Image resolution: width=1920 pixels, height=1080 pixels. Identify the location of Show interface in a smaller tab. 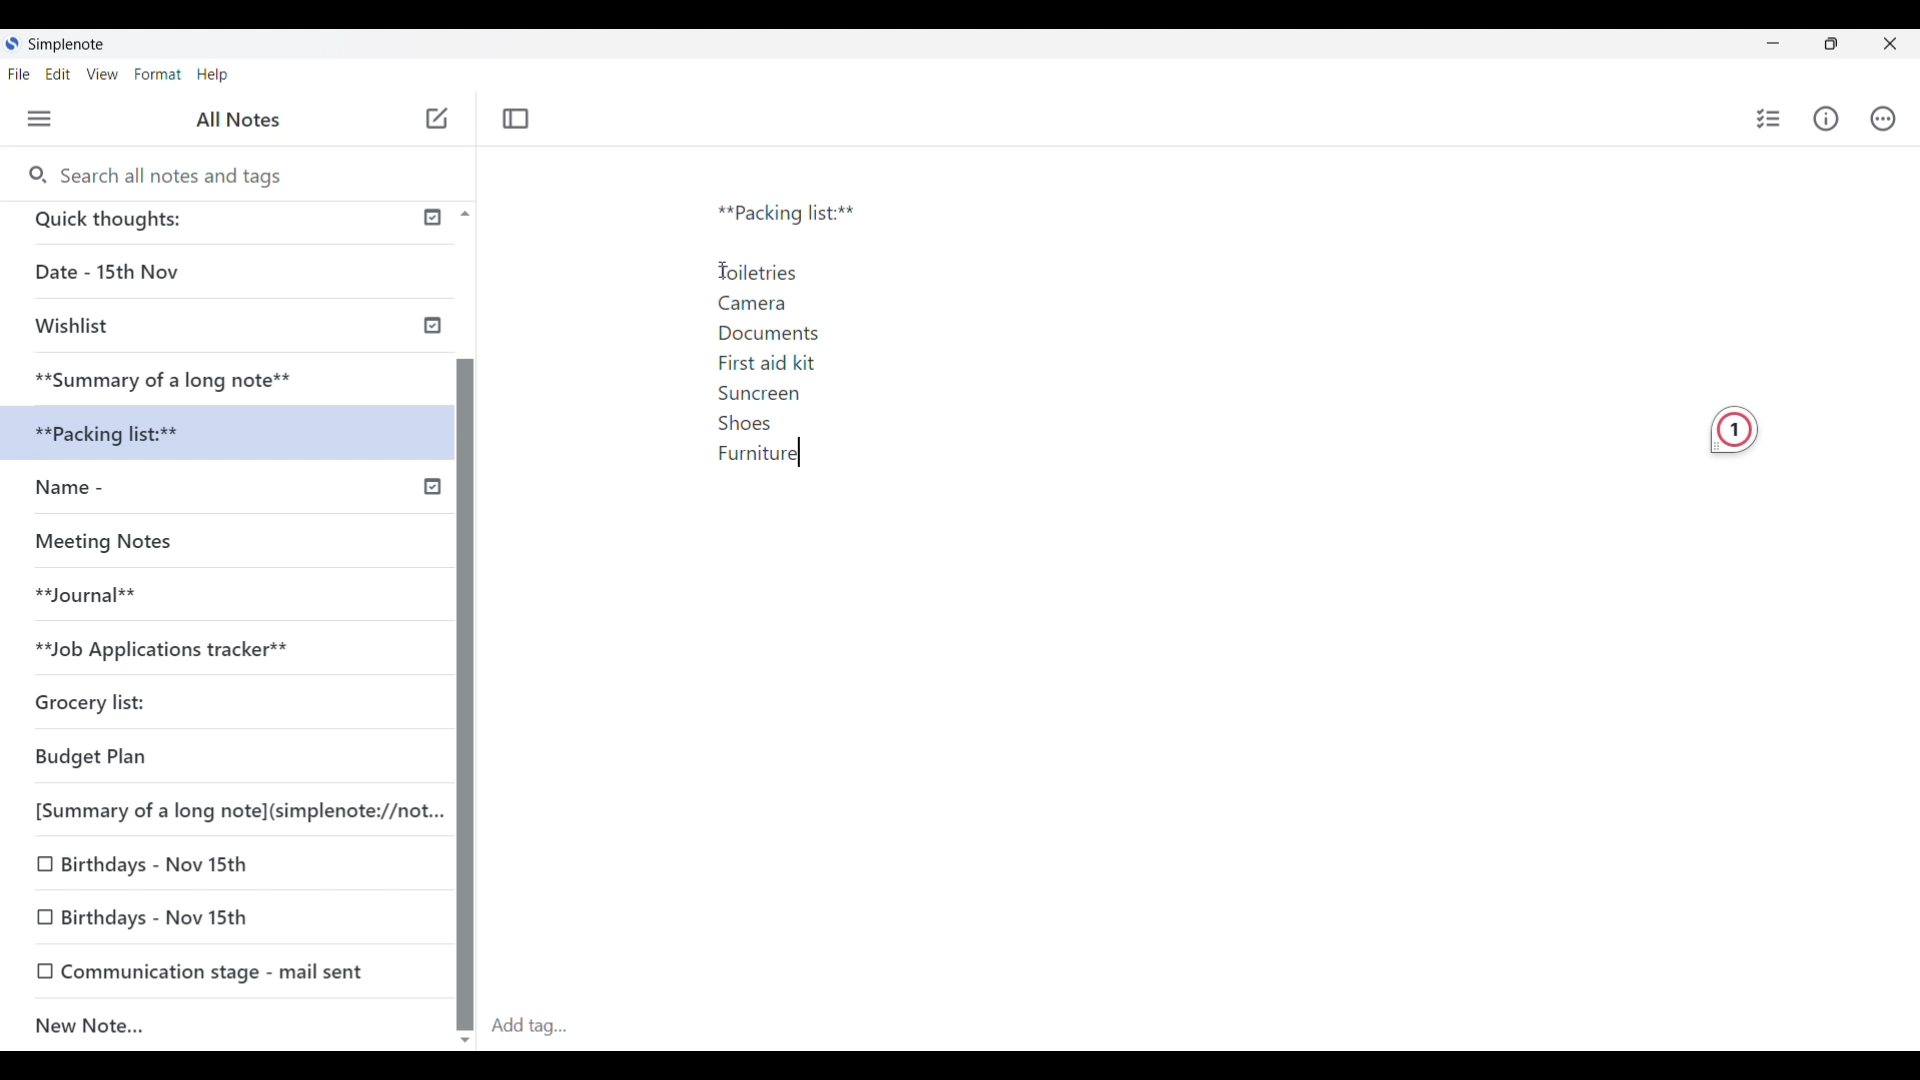
(1832, 44).